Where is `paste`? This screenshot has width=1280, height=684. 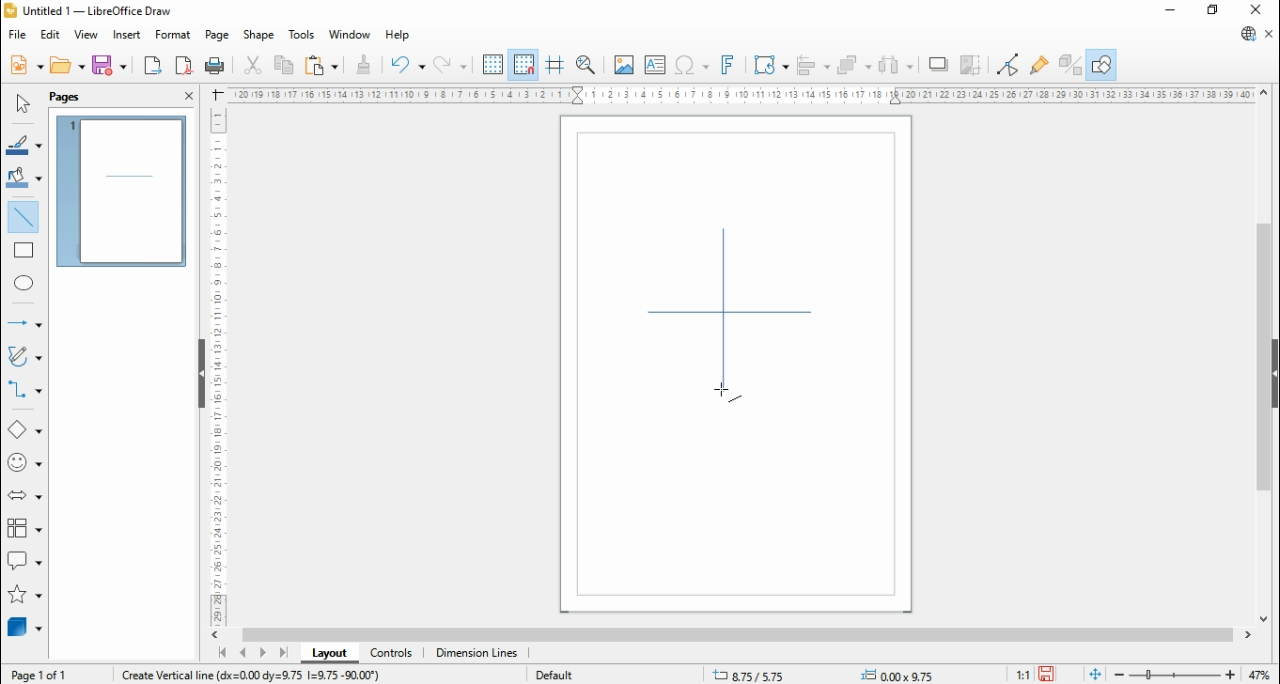 paste is located at coordinates (322, 64).